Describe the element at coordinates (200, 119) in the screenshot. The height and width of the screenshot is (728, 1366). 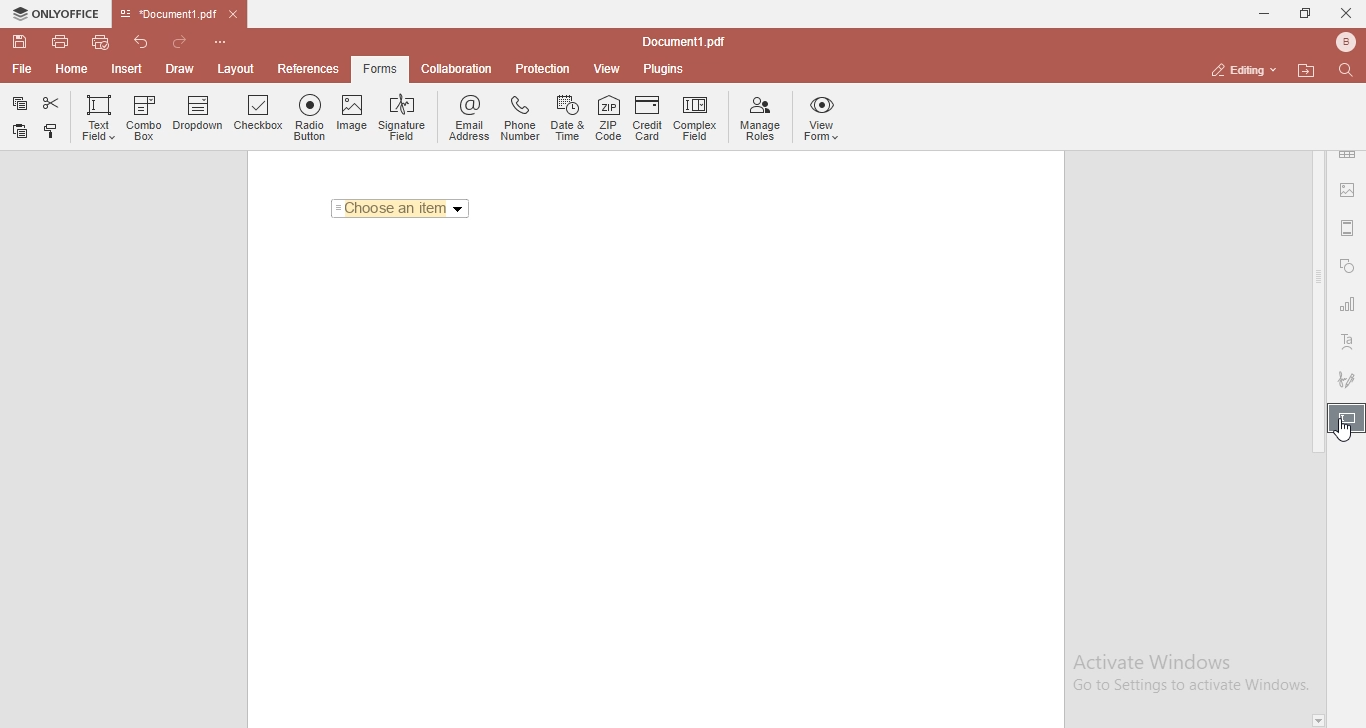
I see `dropdown` at that location.